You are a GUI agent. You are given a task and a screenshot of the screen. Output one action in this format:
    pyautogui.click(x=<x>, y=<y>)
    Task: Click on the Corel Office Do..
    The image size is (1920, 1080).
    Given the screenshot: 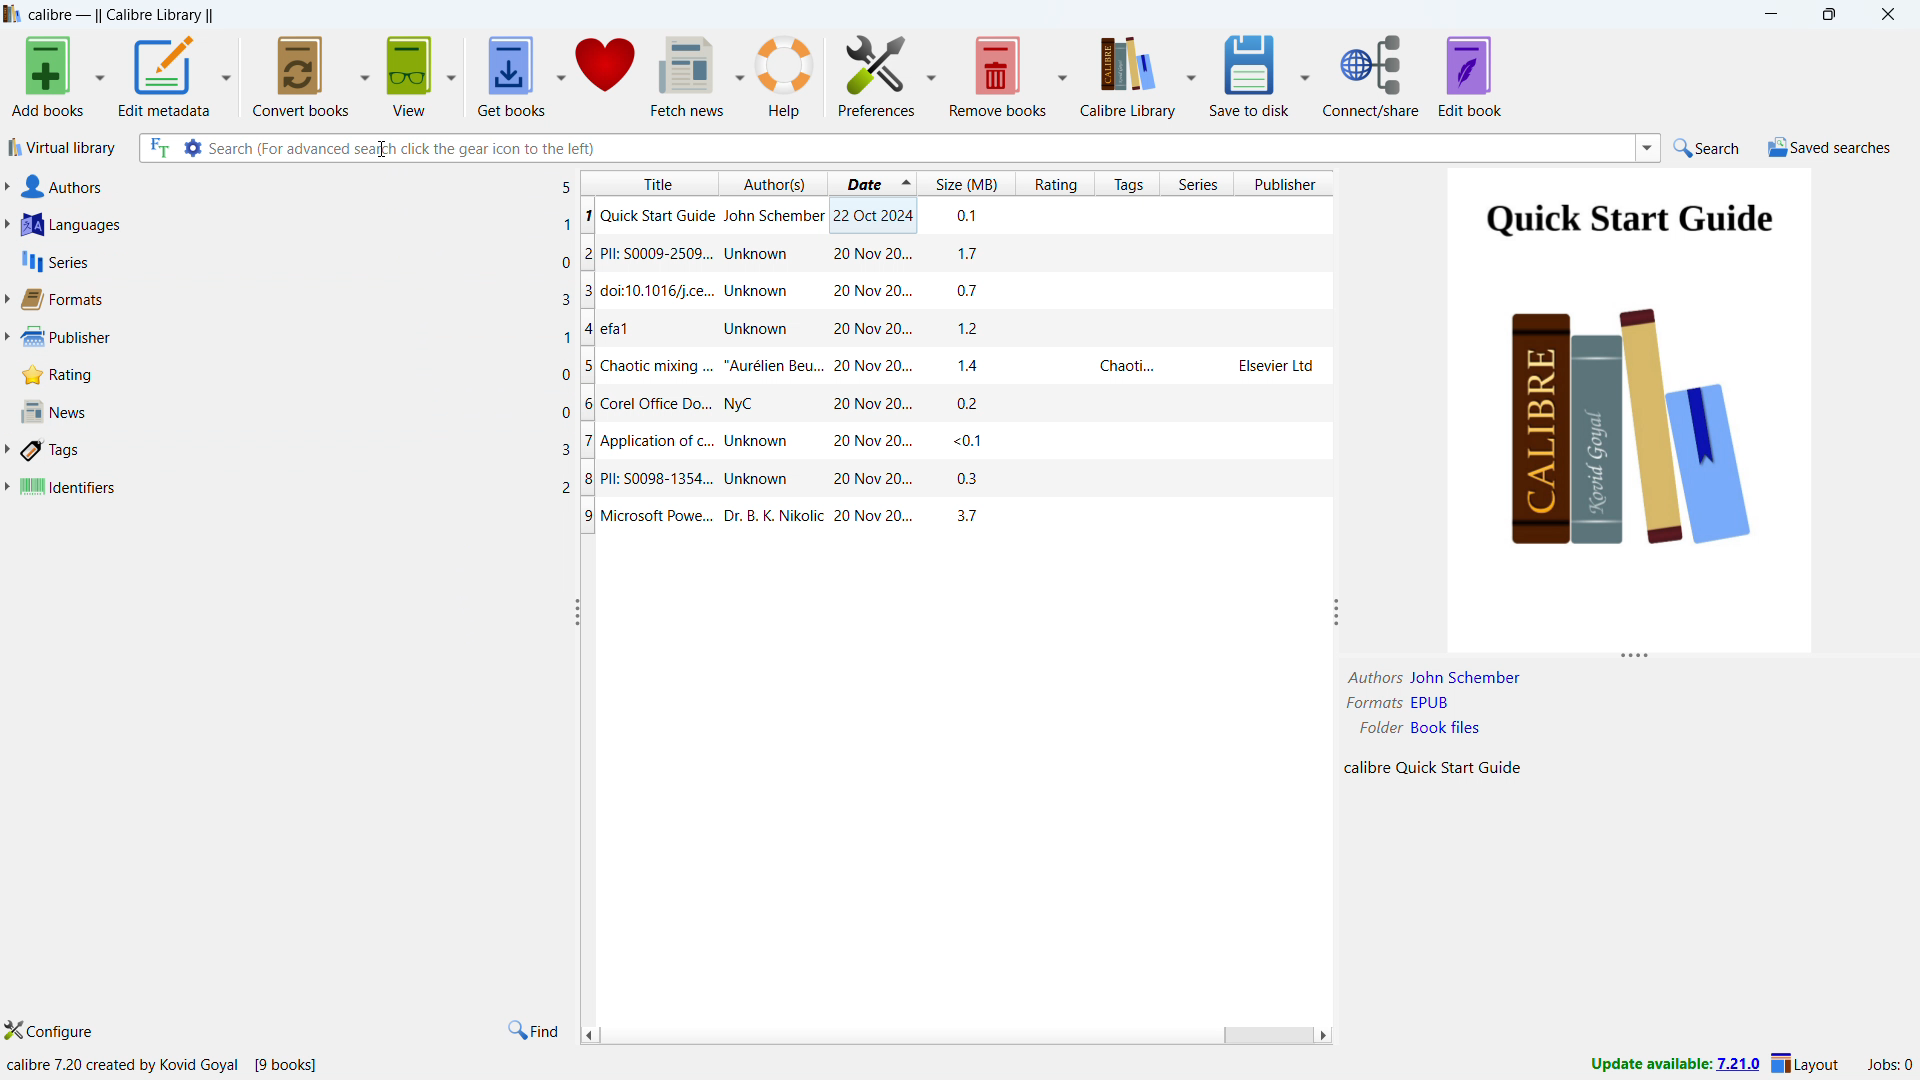 What is the action you would take?
    pyautogui.click(x=957, y=404)
    